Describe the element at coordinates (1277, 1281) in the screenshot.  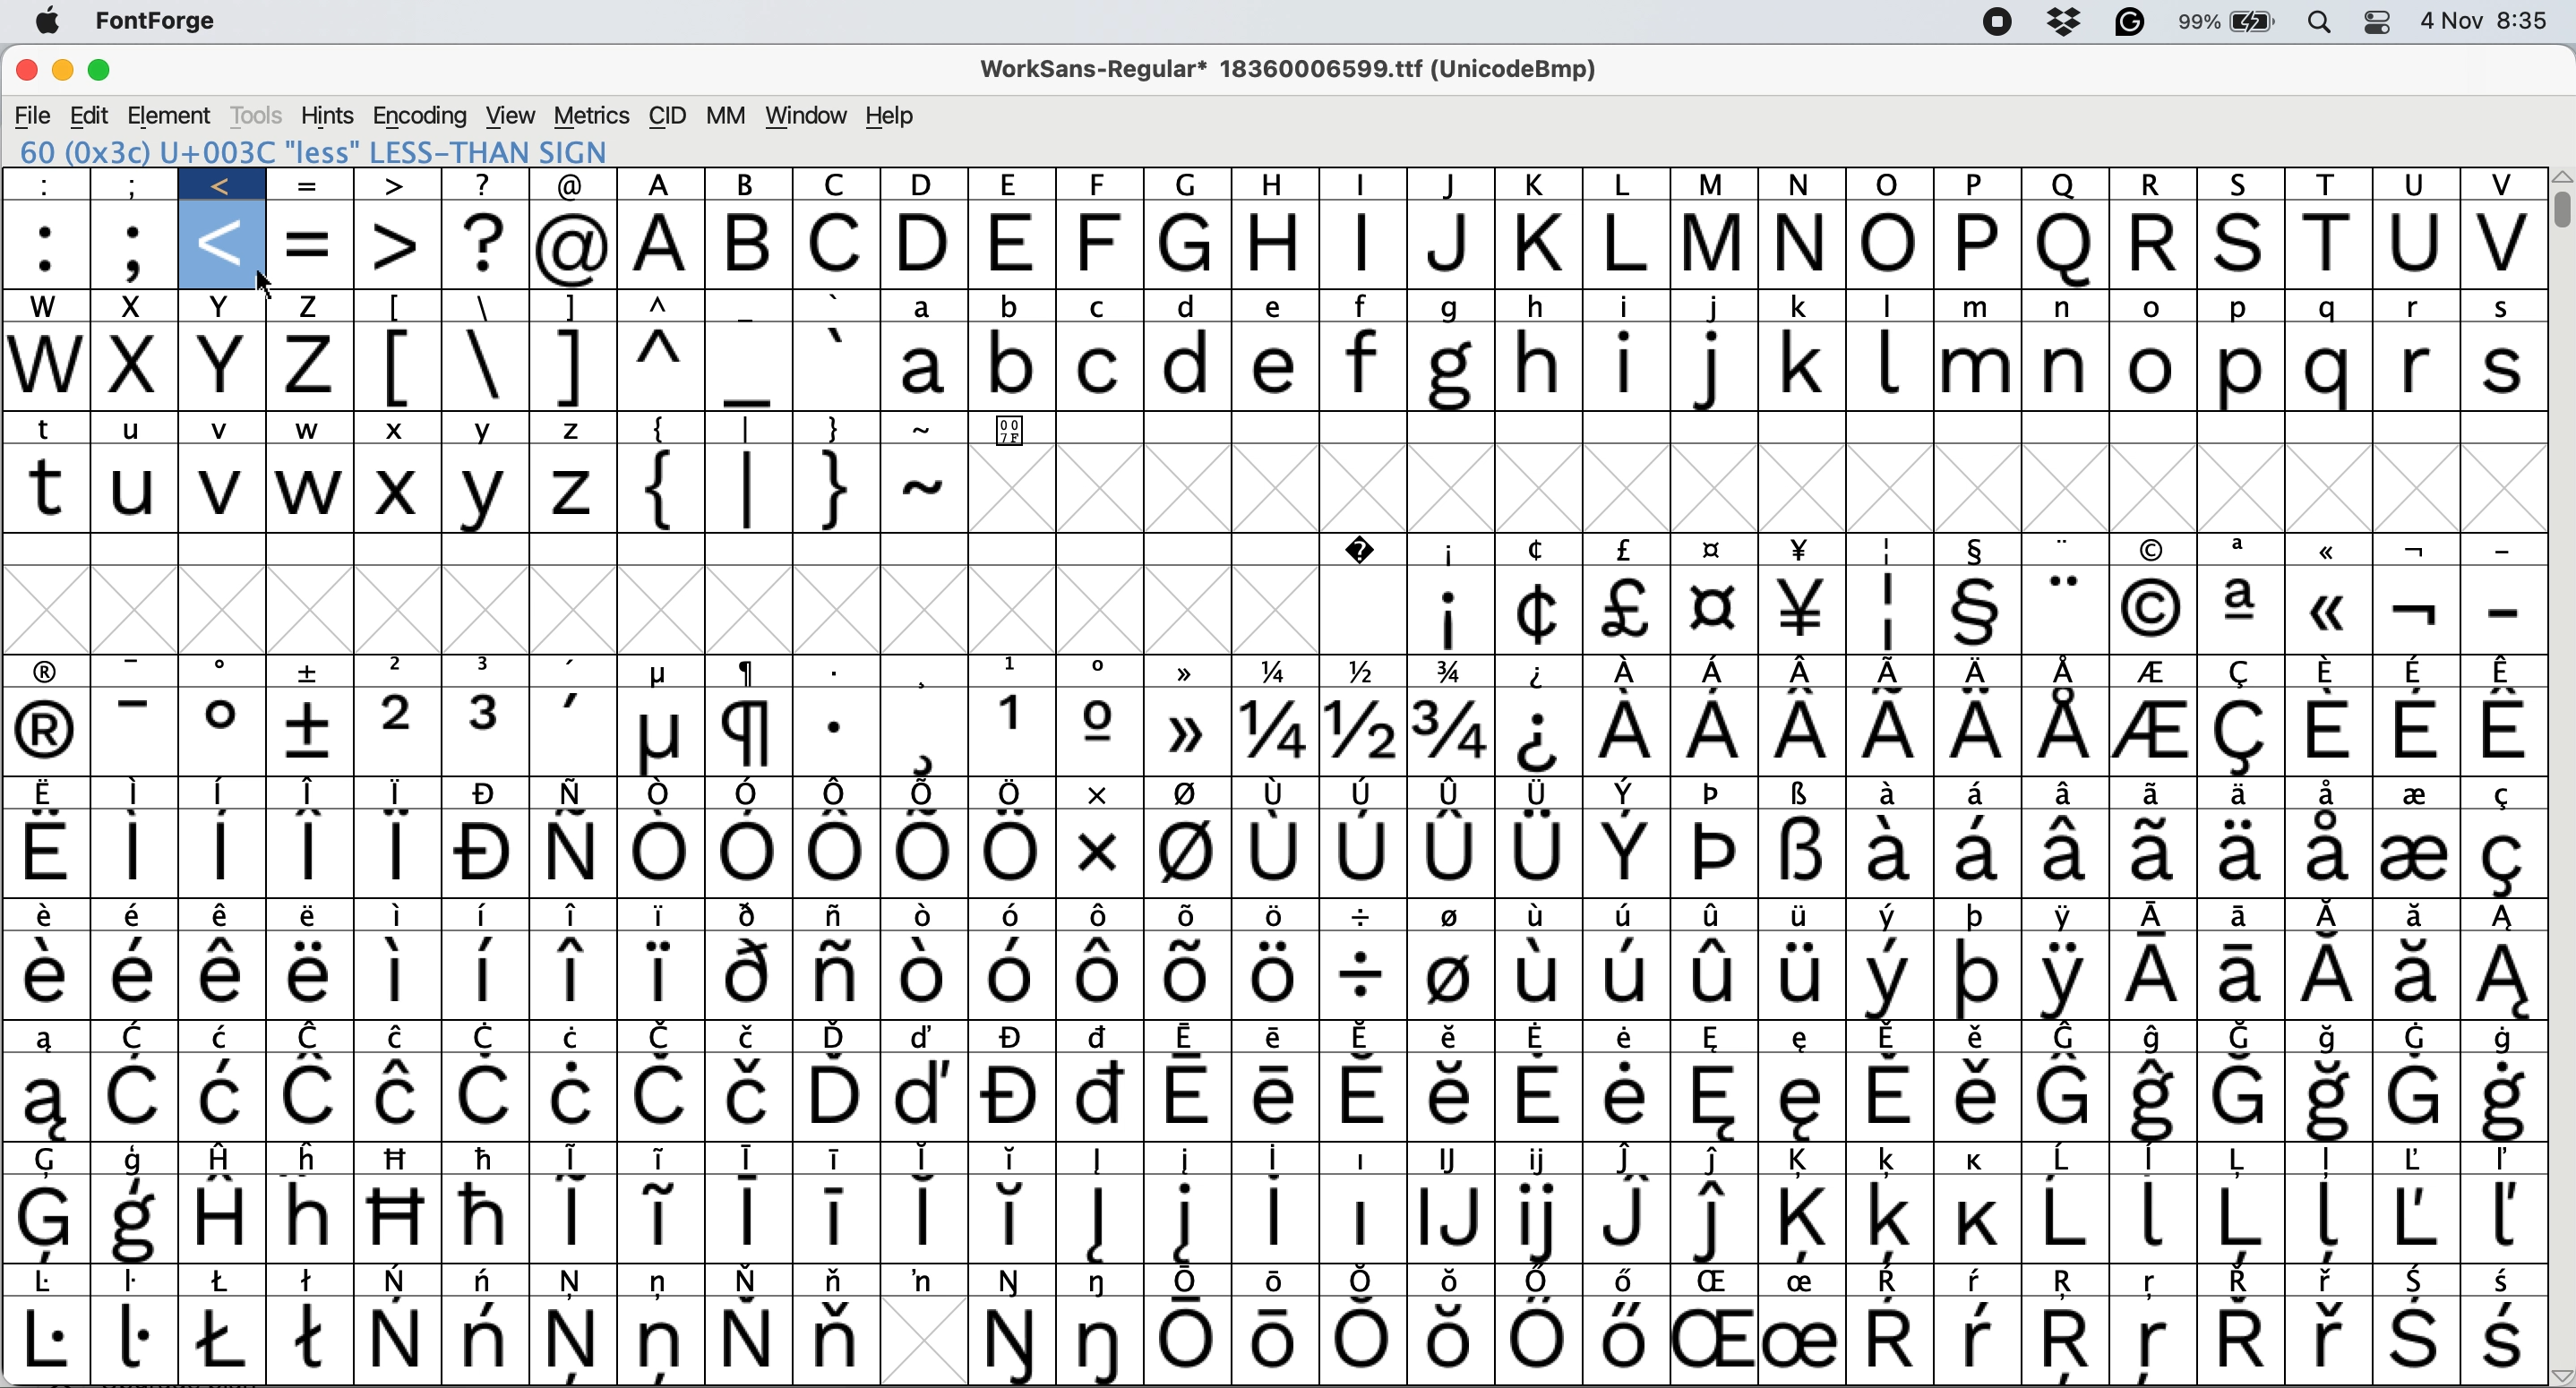
I see `Symbol` at that location.